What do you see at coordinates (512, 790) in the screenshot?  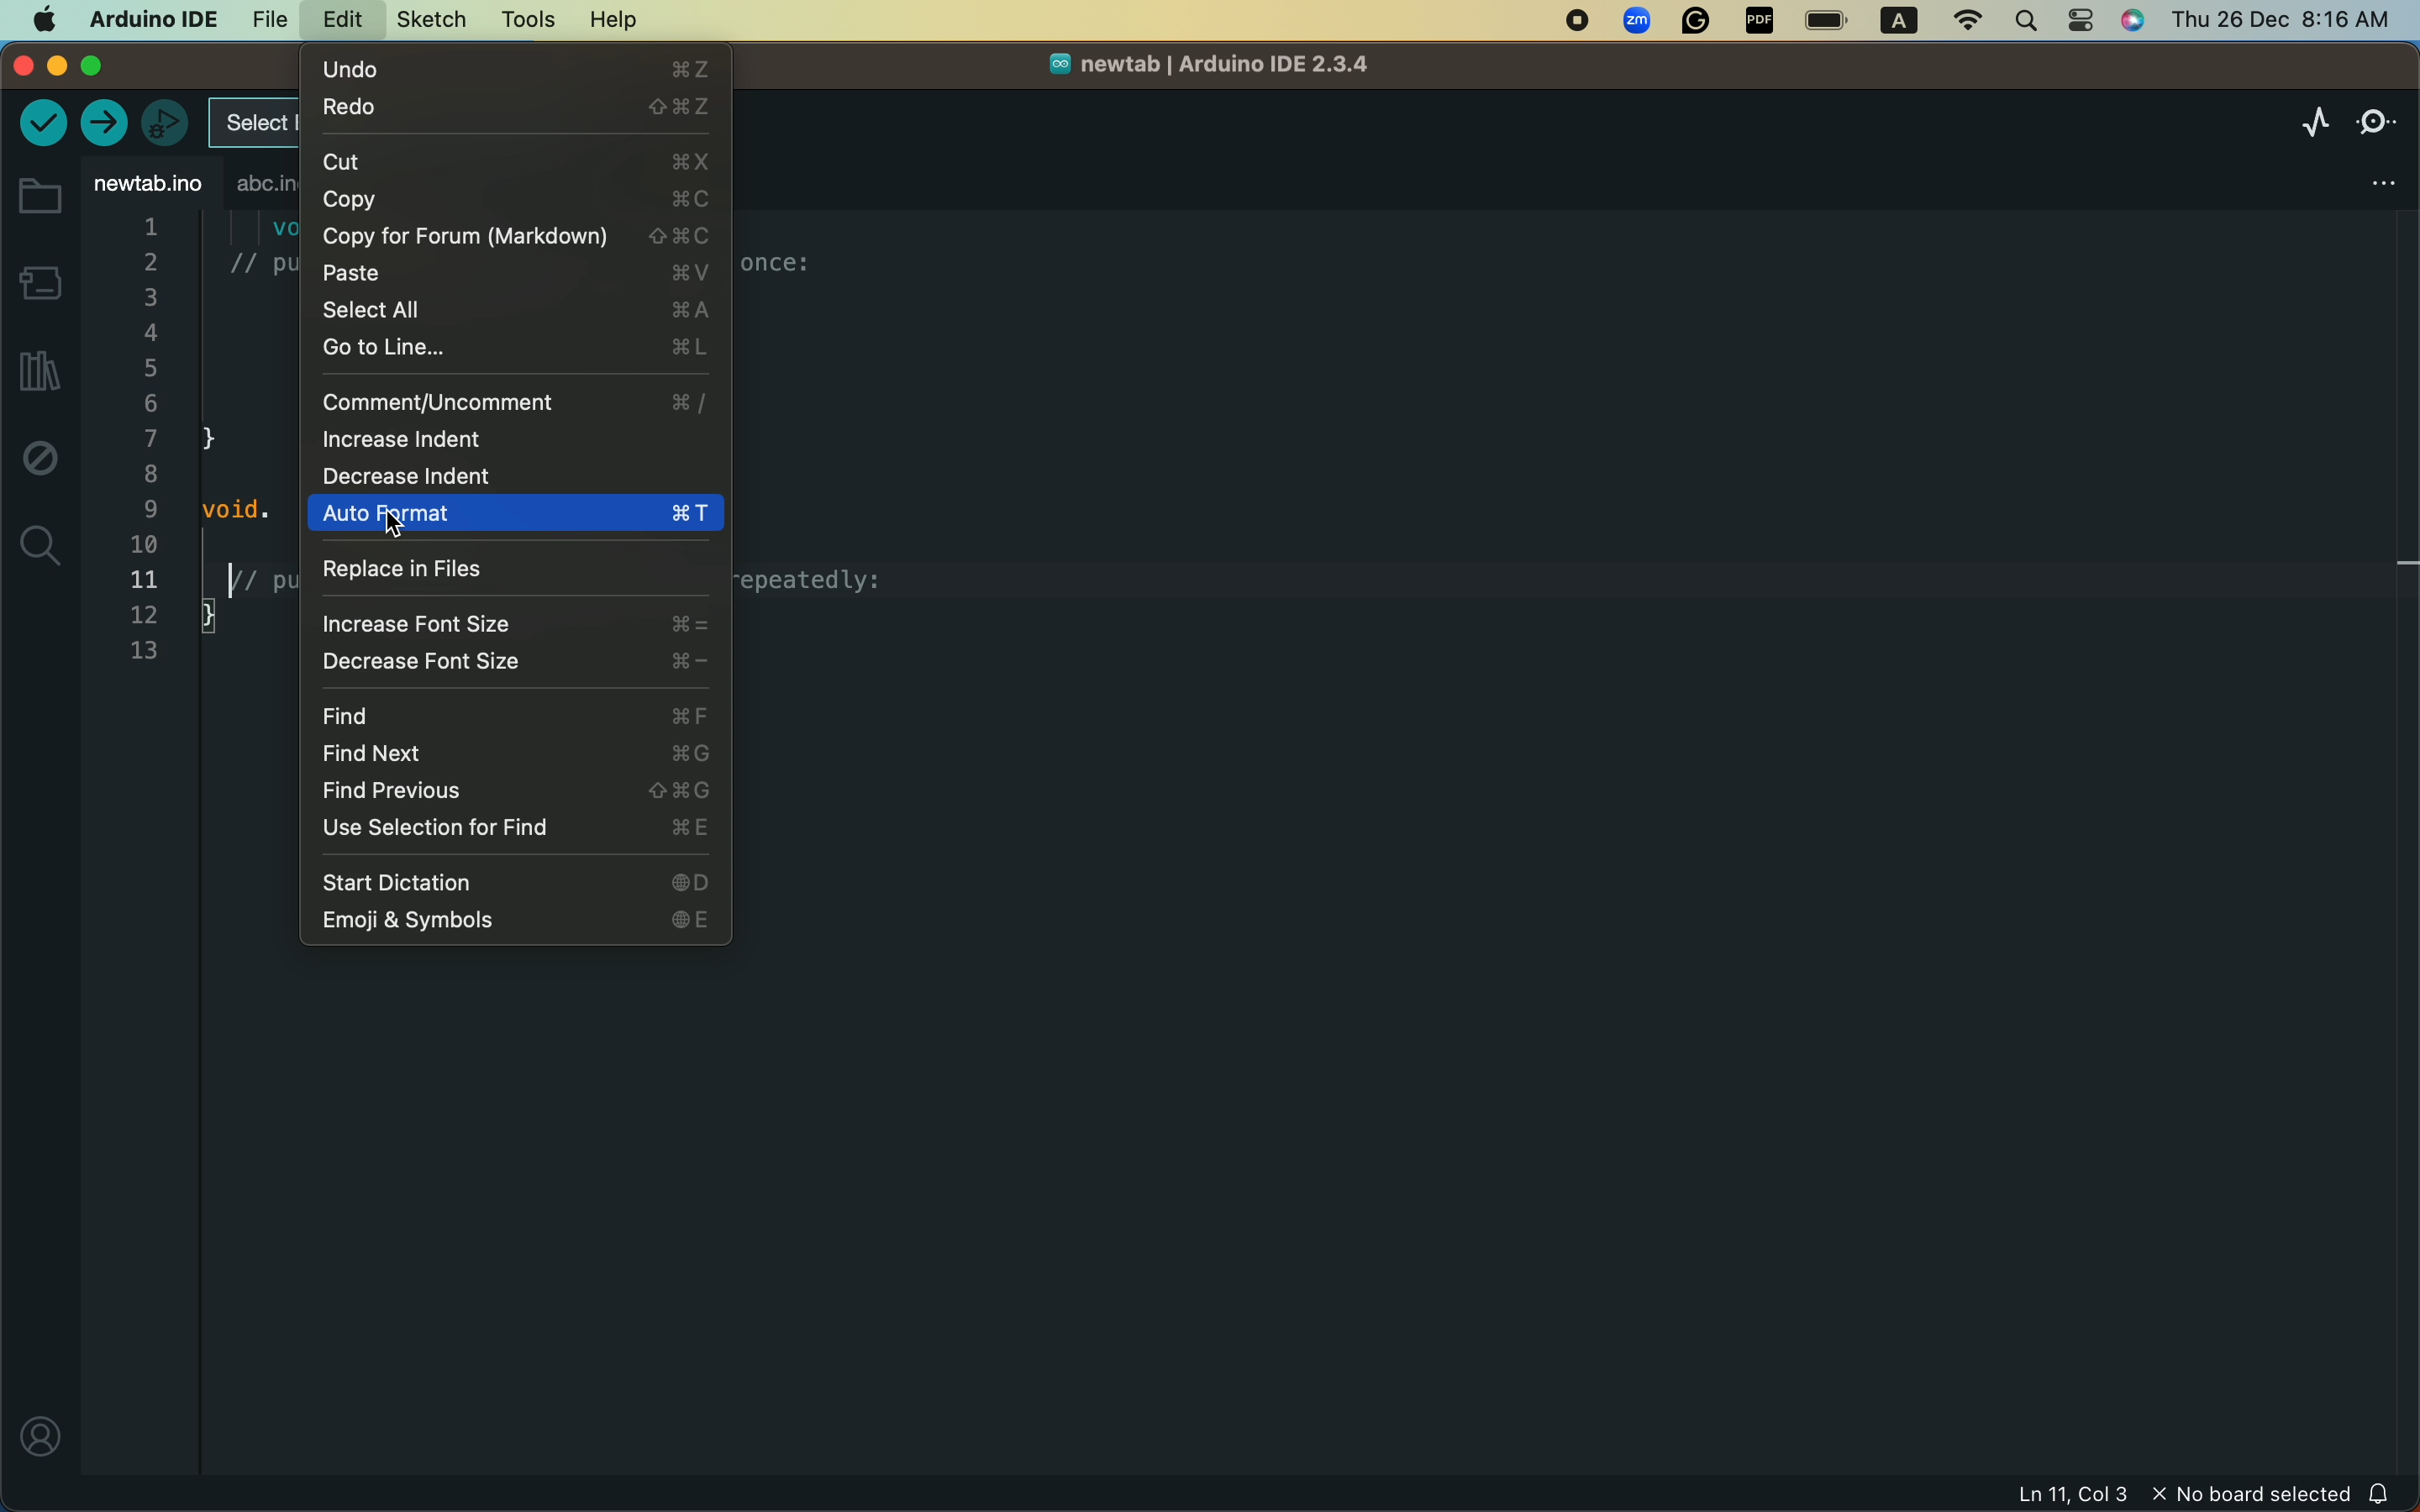 I see `previous` at bounding box center [512, 790].